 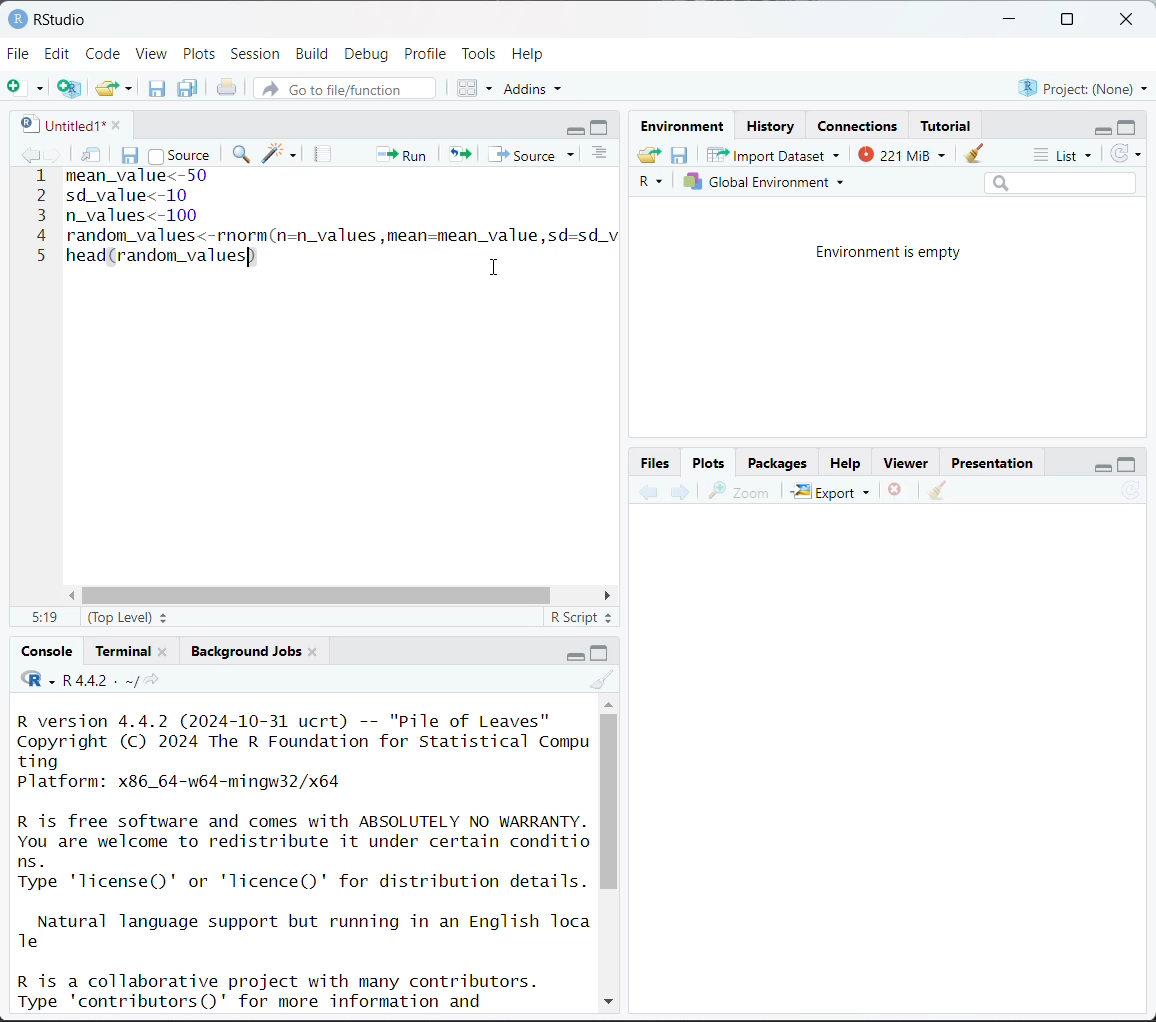 What do you see at coordinates (686, 127) in the screenshot?
I see `Environment` at bounding box center [686, 127].